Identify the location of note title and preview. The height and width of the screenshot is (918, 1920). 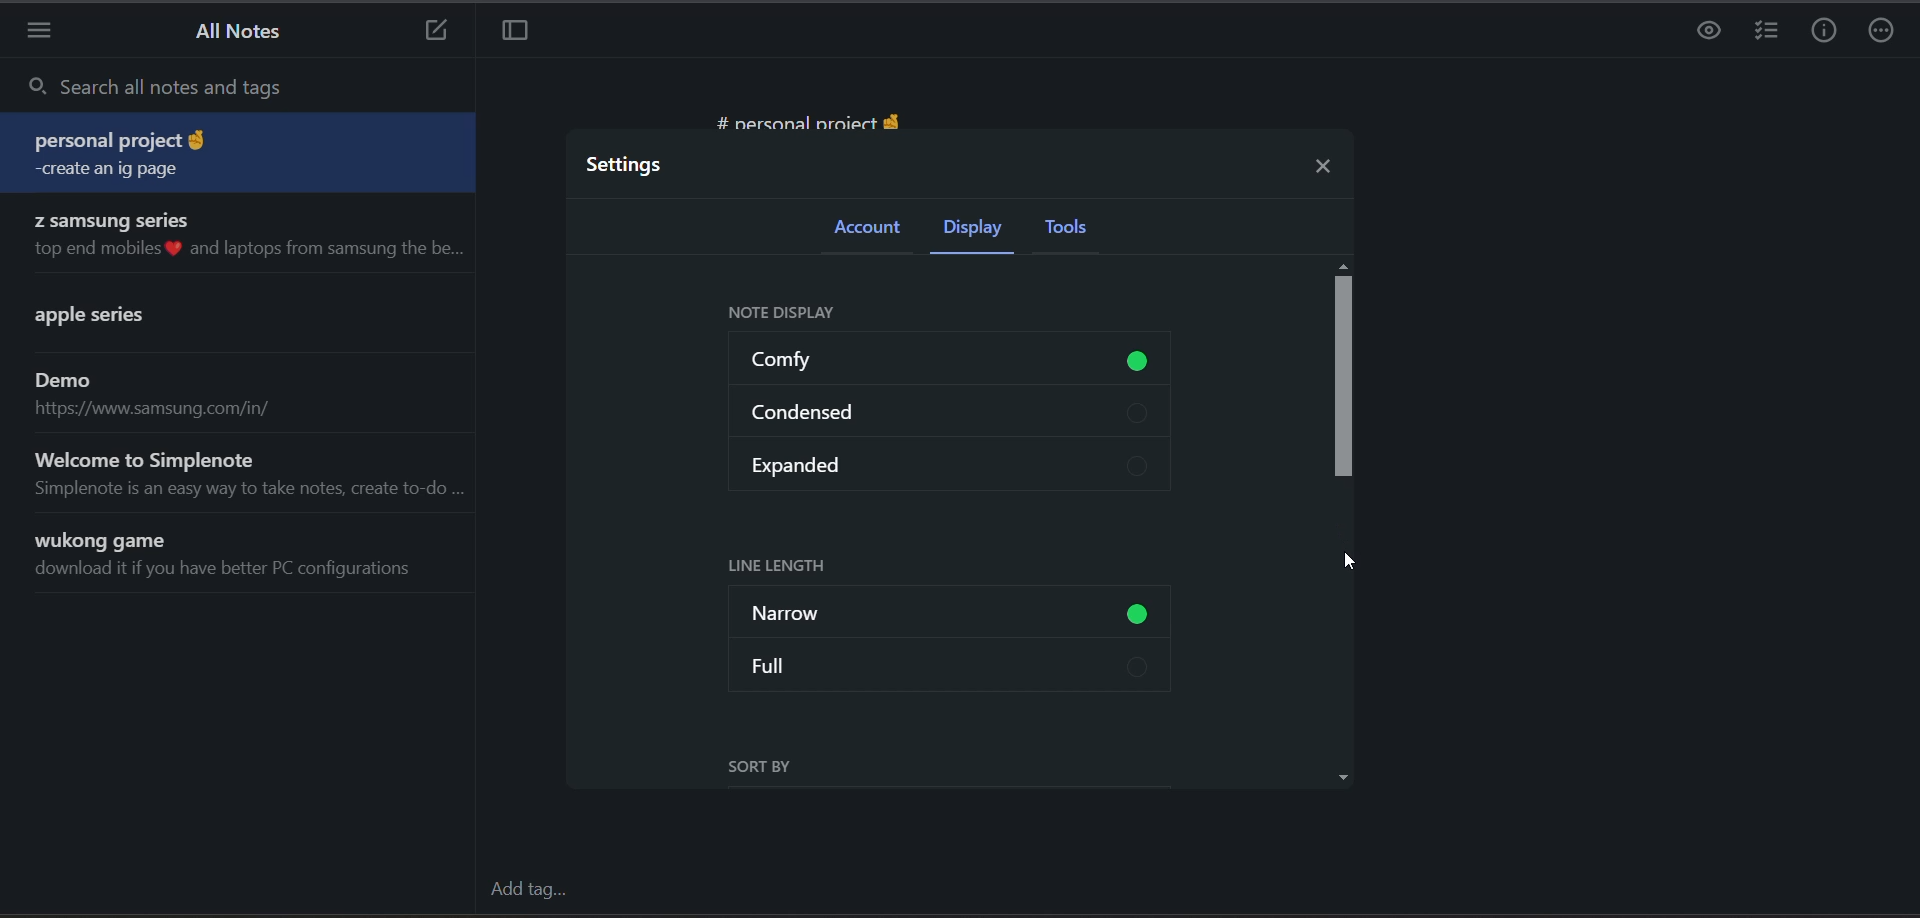
(228, 557).